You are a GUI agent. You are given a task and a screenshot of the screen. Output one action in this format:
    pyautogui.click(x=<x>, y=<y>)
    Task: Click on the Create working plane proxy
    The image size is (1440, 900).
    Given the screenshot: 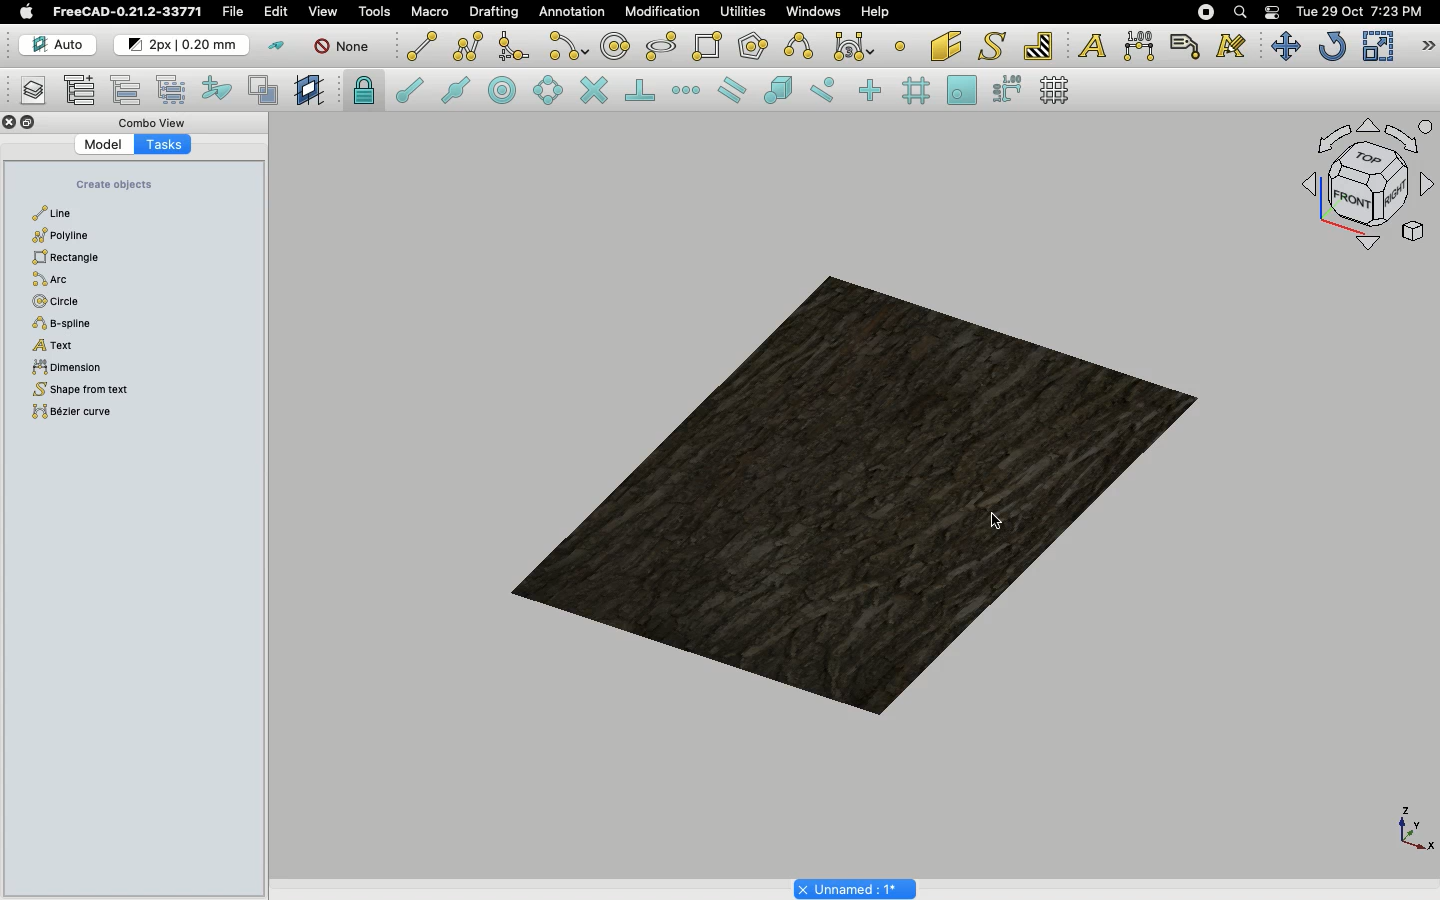 What is the action you would take?
    pyautogui.click(x=312, y=92)
    